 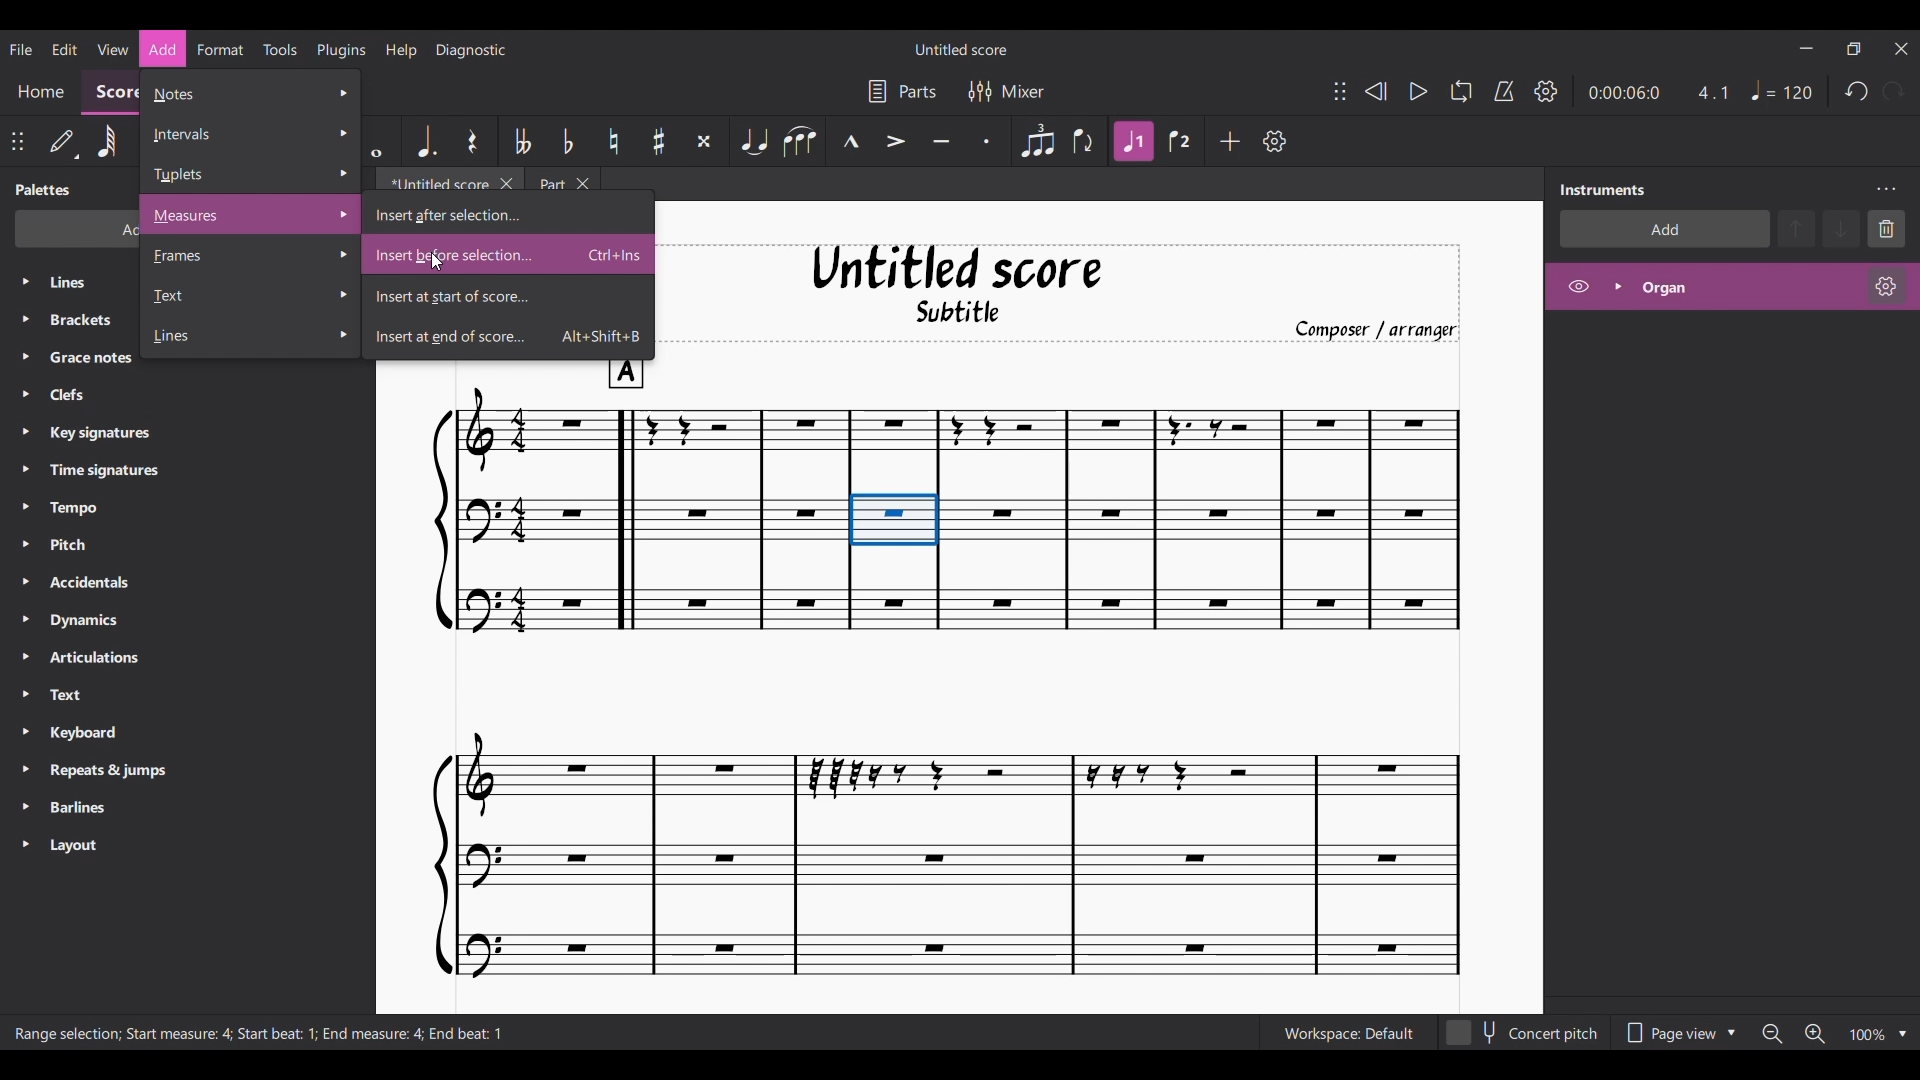 I want to click on Frame options, so click(x=251, y=256).